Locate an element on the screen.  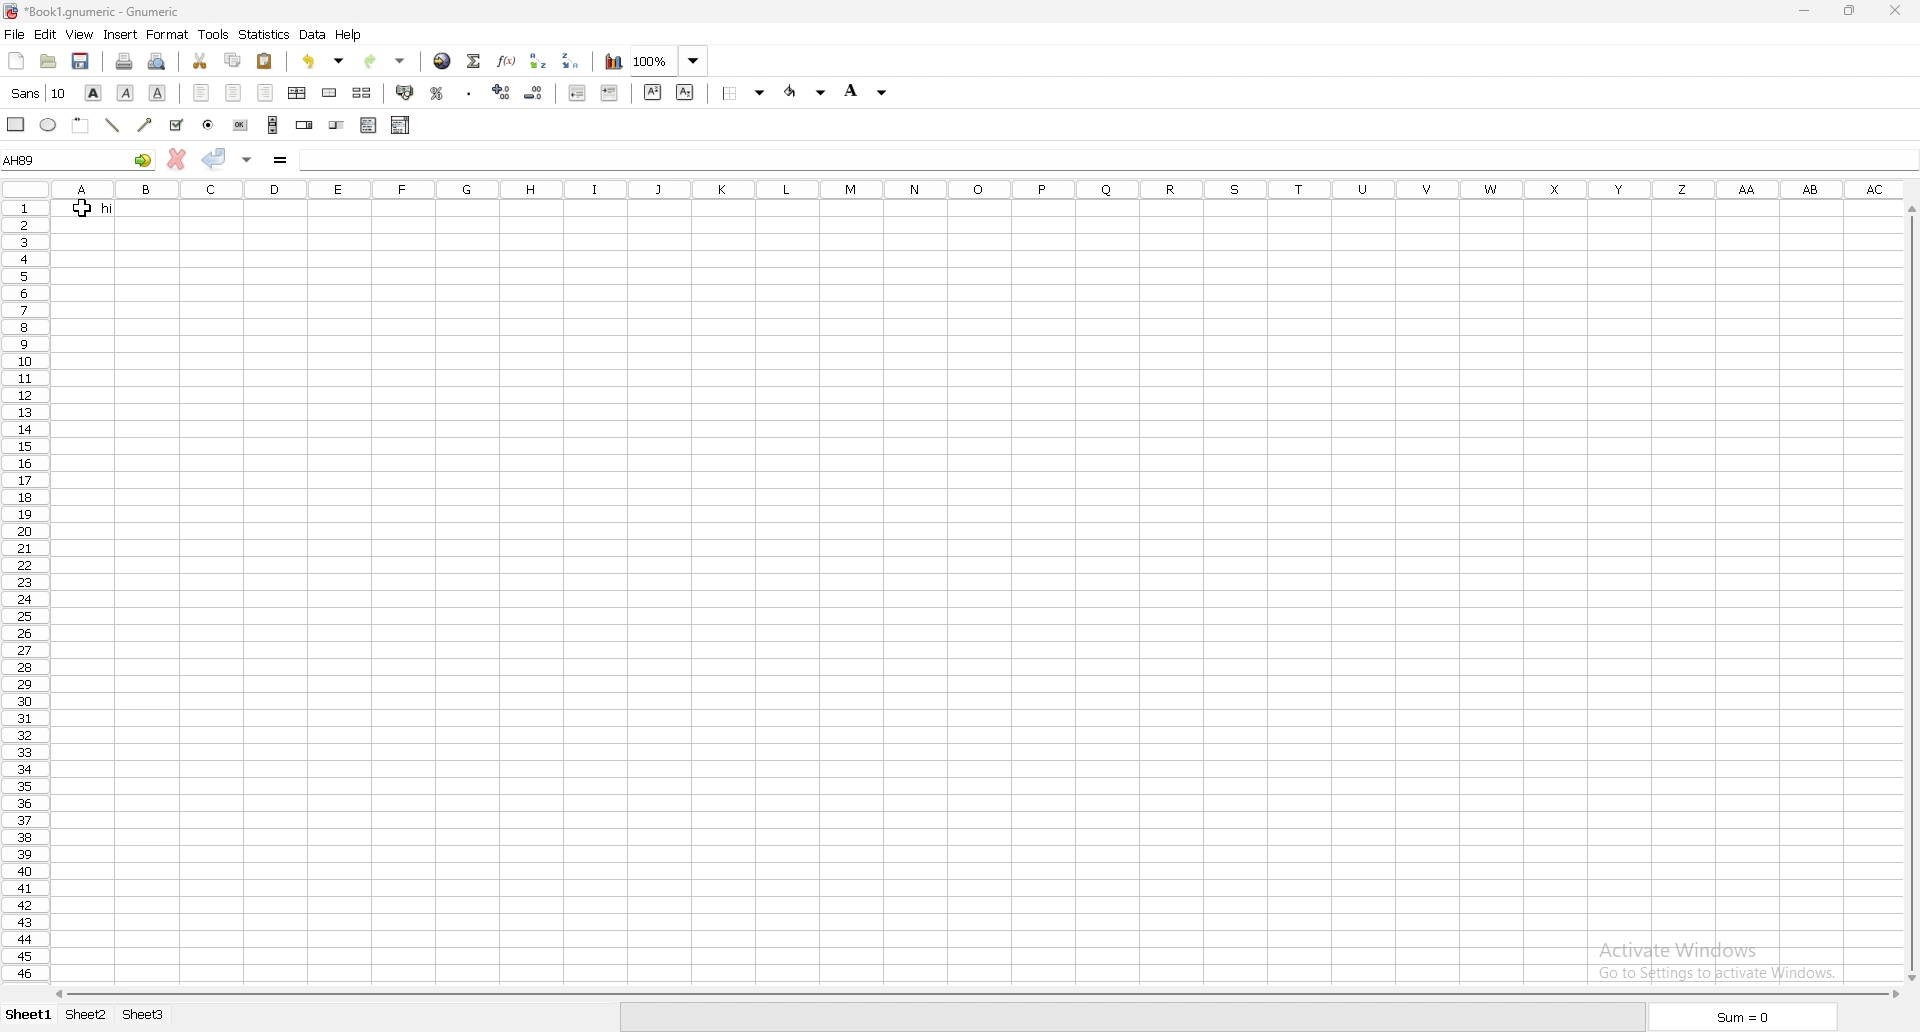
tools is located at coordinates (214, 35).